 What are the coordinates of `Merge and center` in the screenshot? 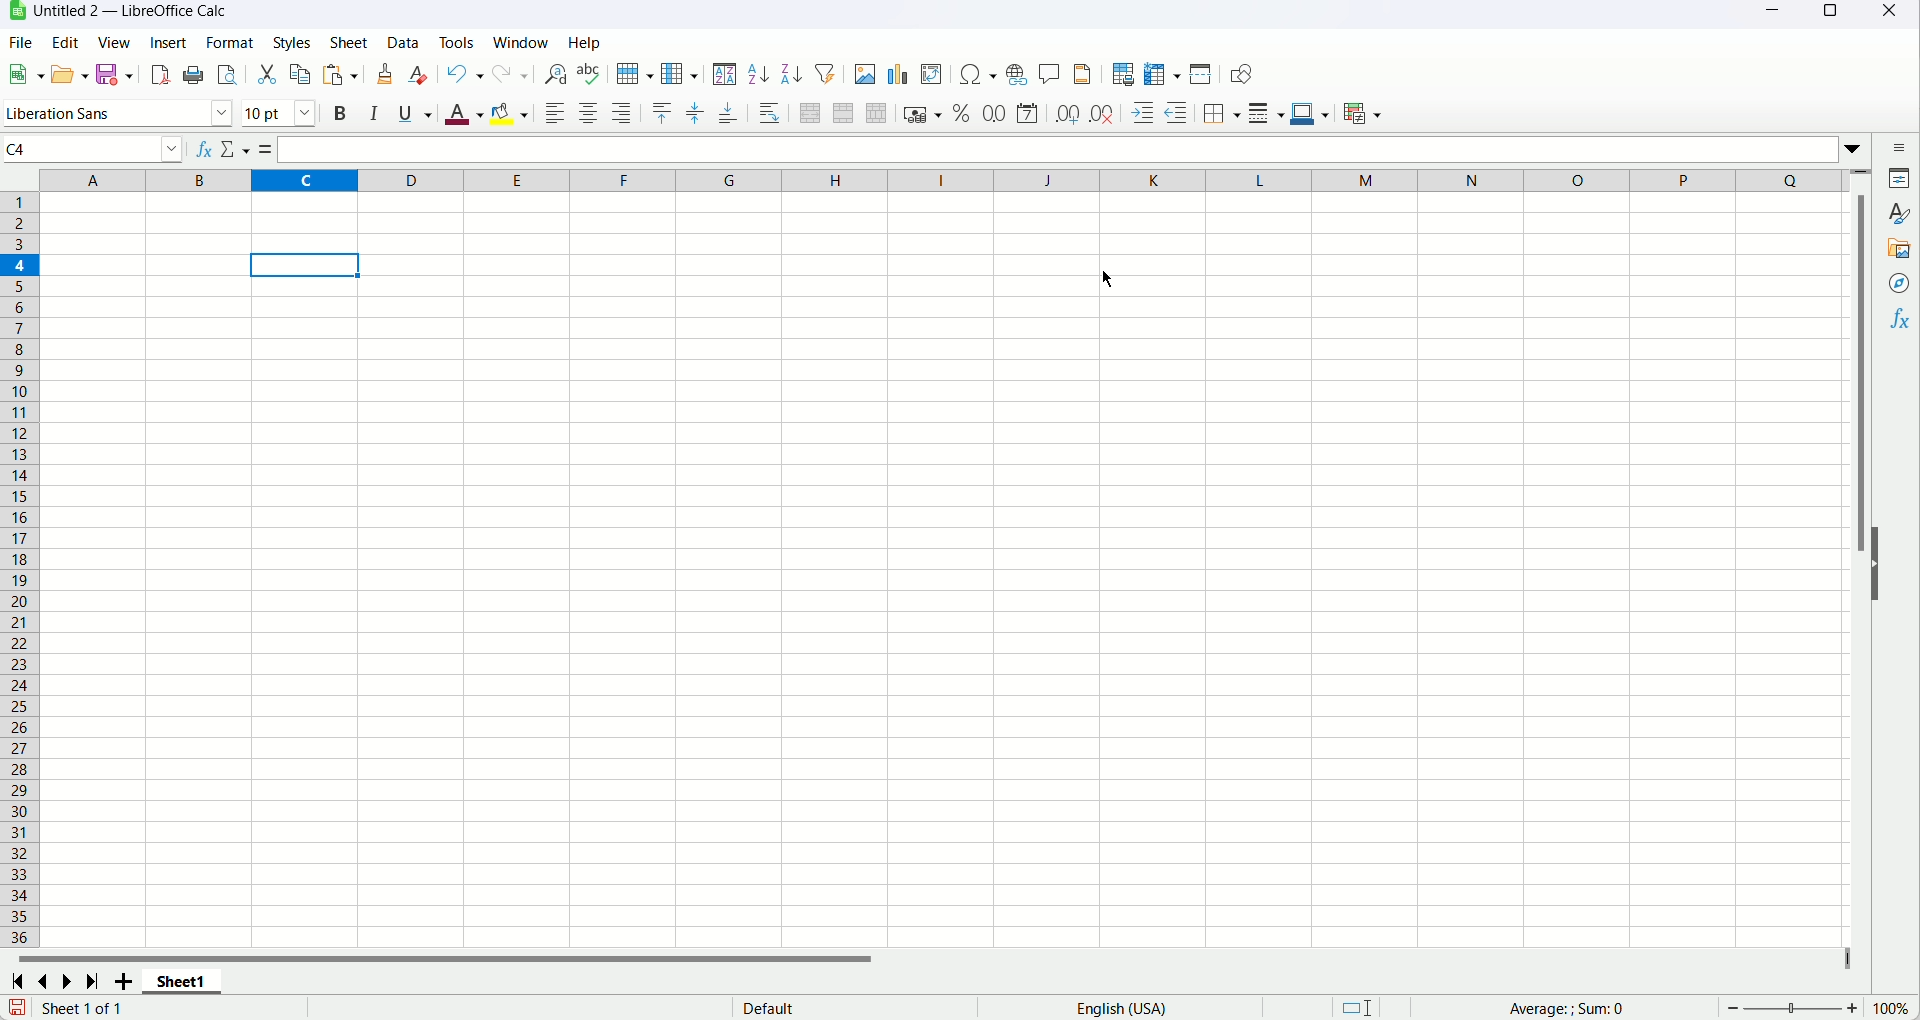 It's located at (810, 113).